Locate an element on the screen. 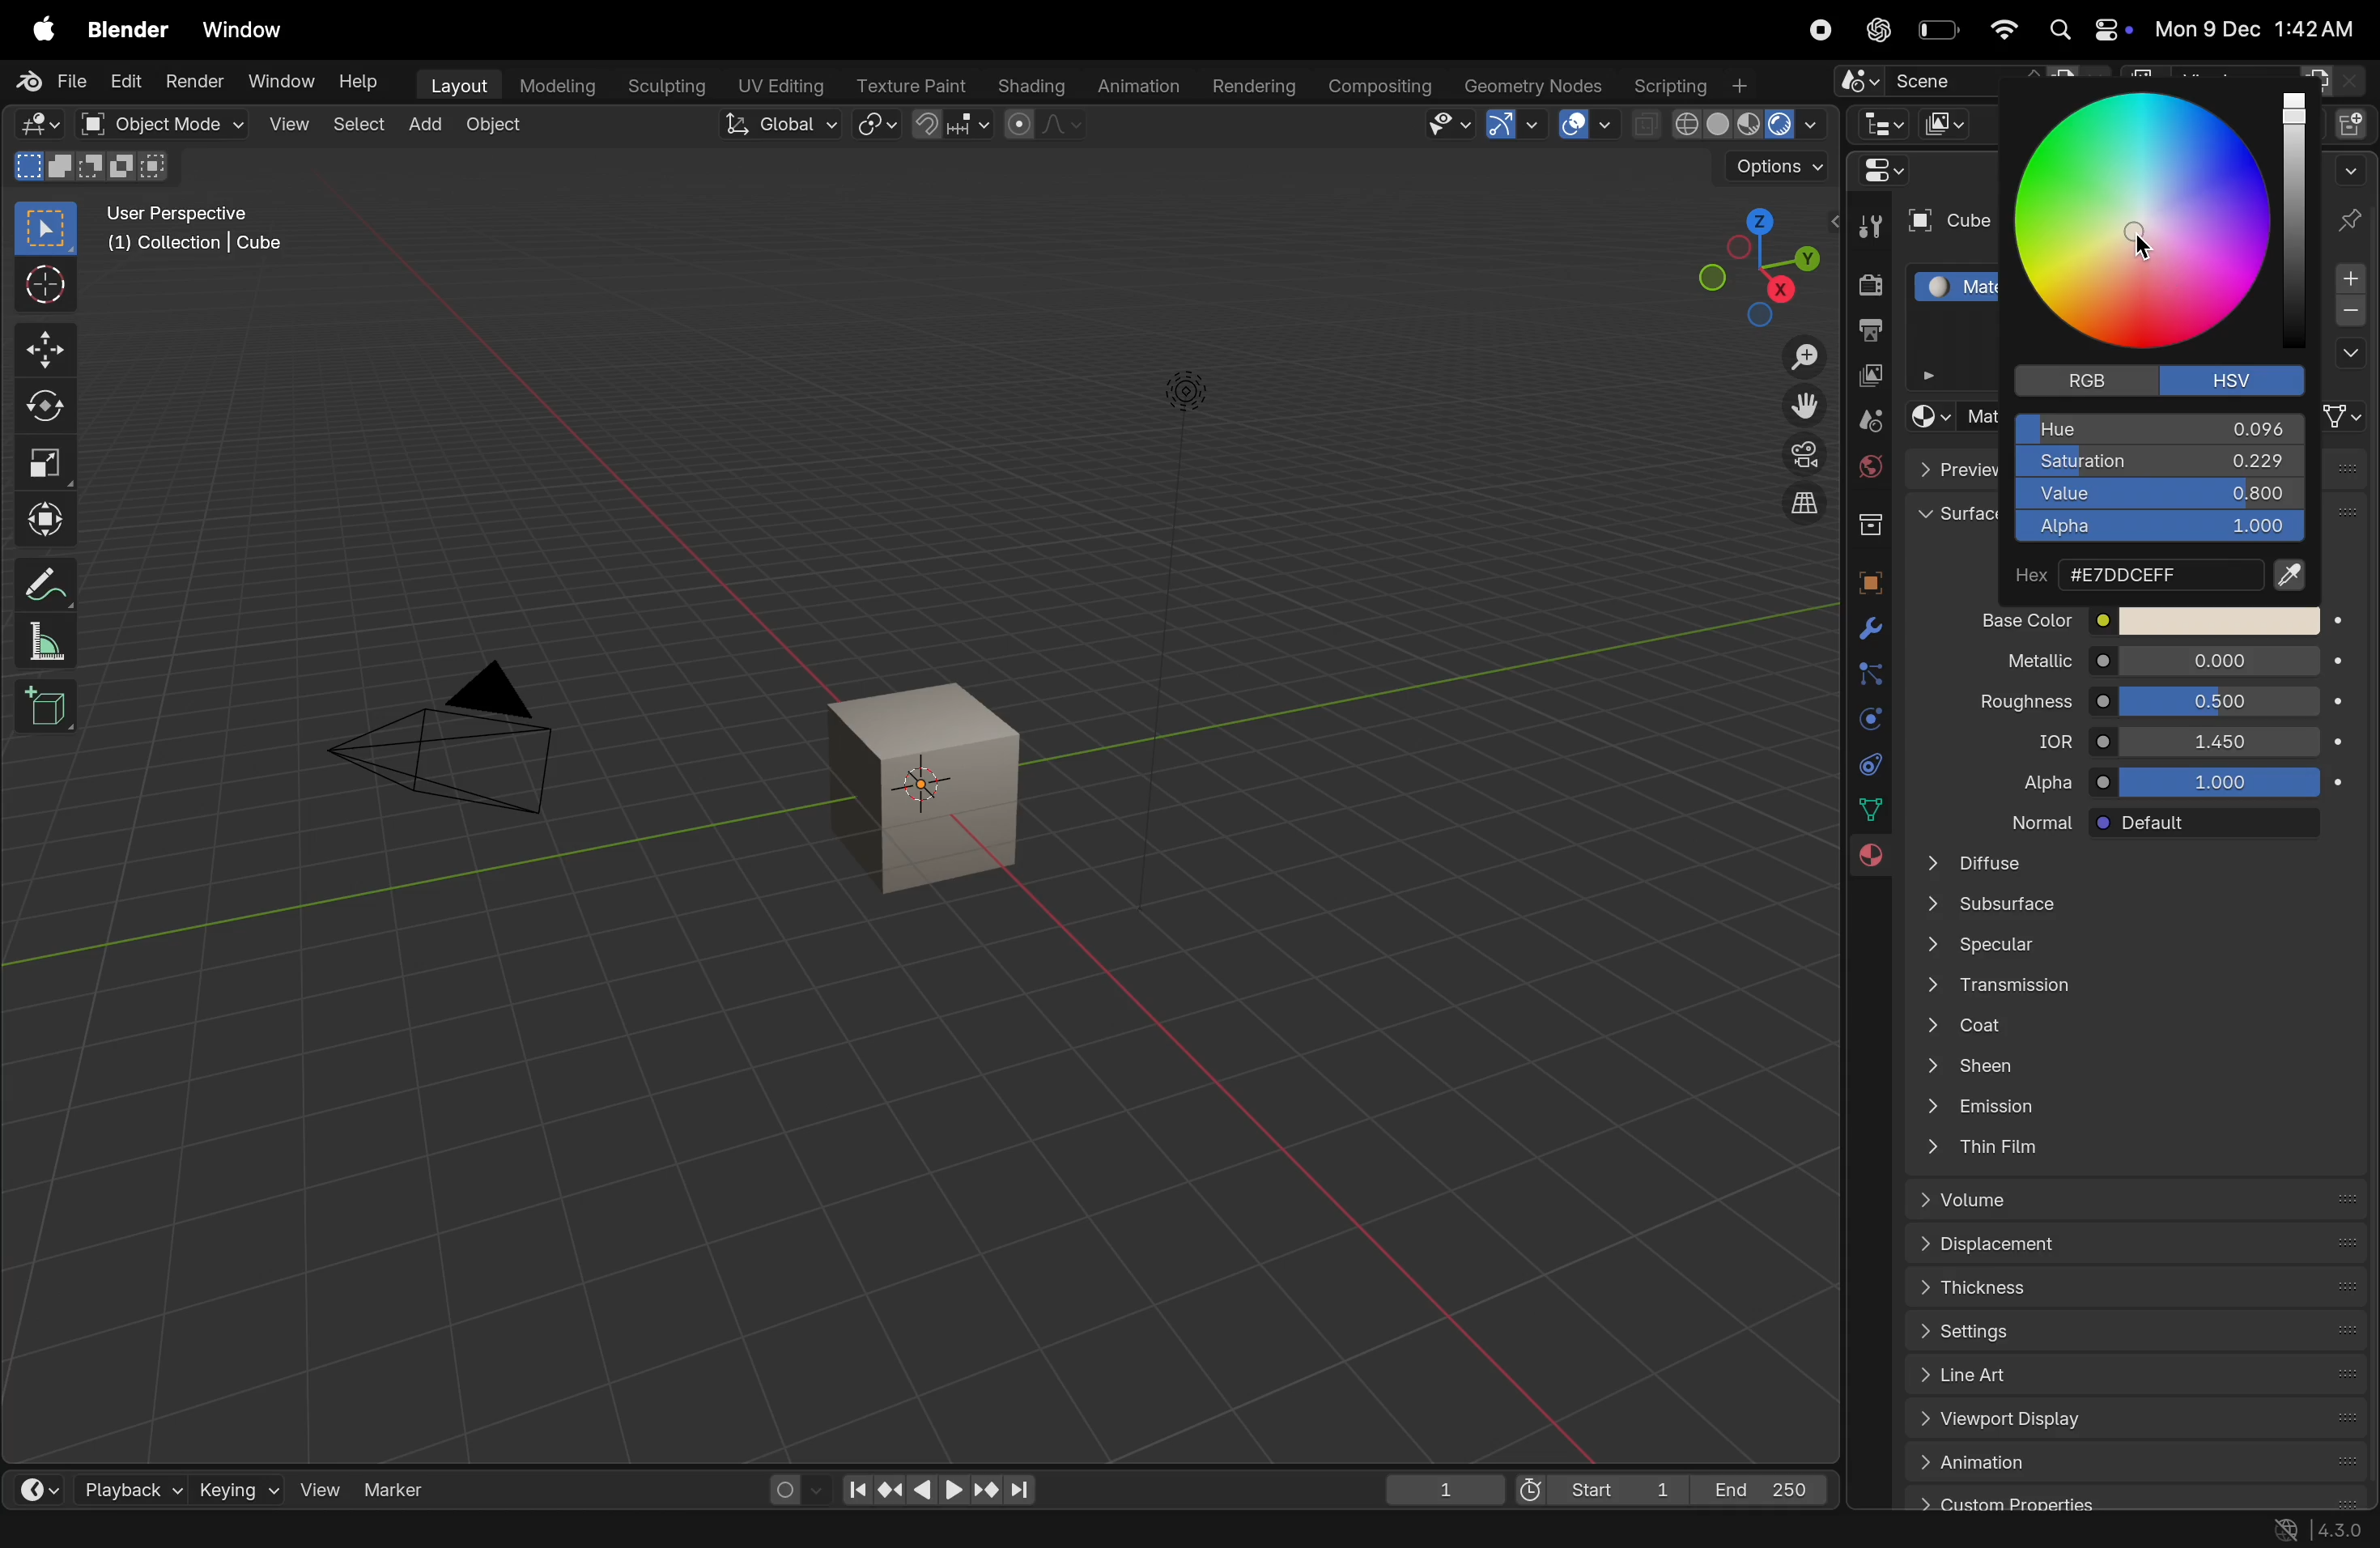  Blender menu is located at coordinates (127, 29).